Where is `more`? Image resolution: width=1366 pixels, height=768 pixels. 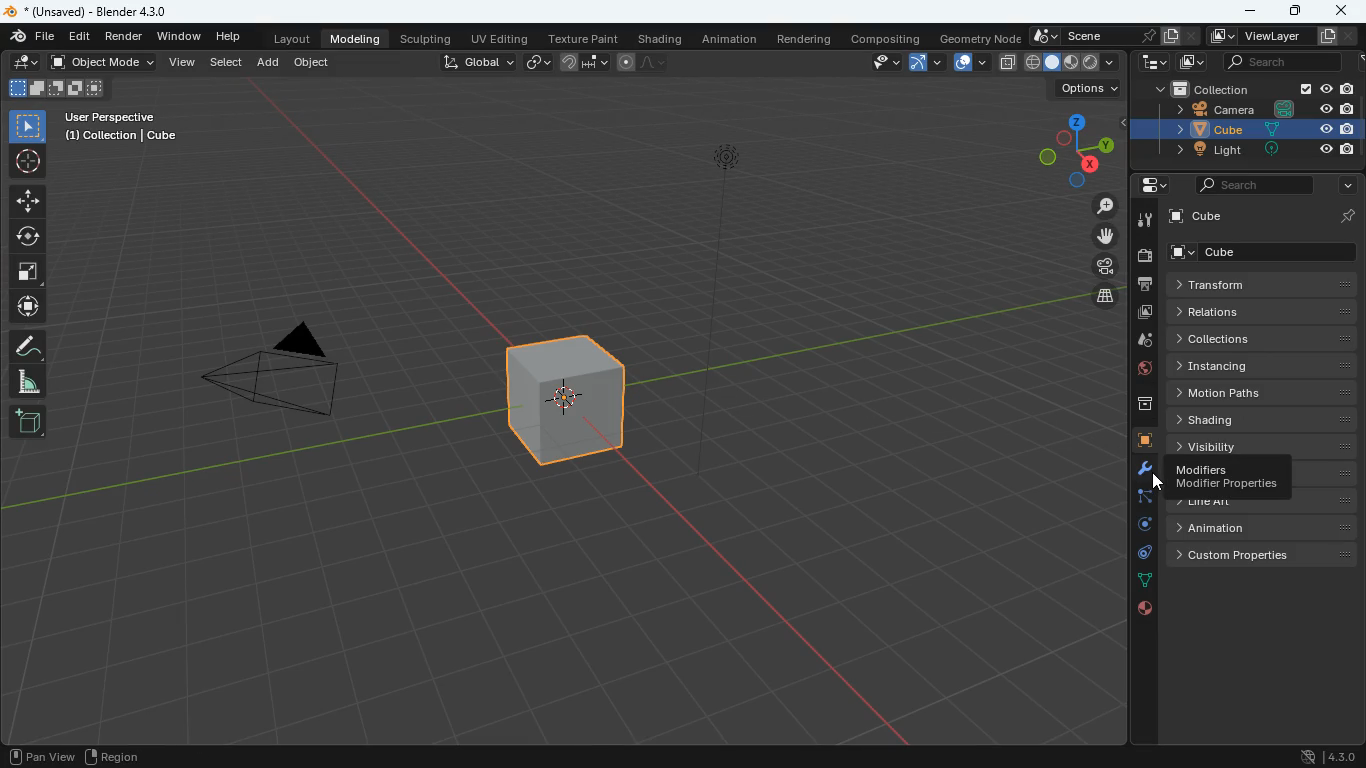
more is located at coordinates (1349, 185).